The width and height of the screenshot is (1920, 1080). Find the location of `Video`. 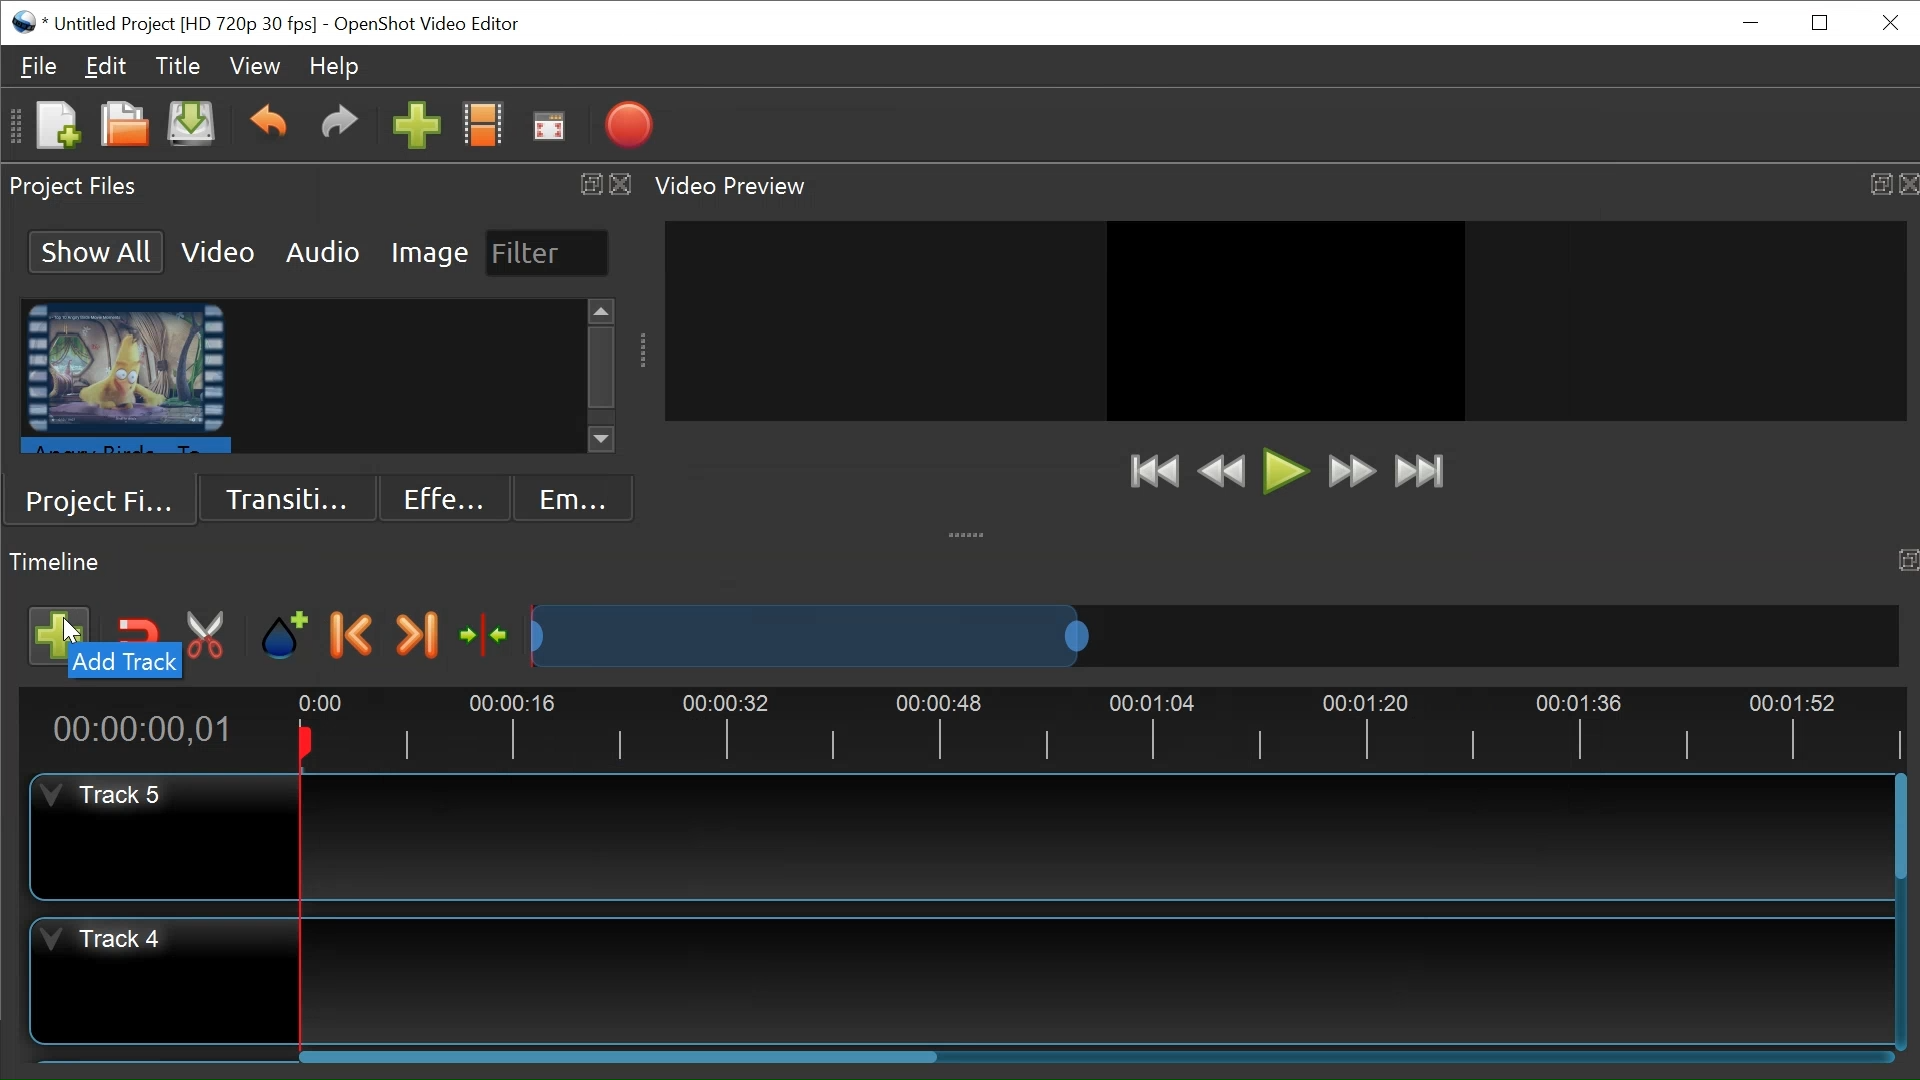

Video is located at coordinates (218, 251).